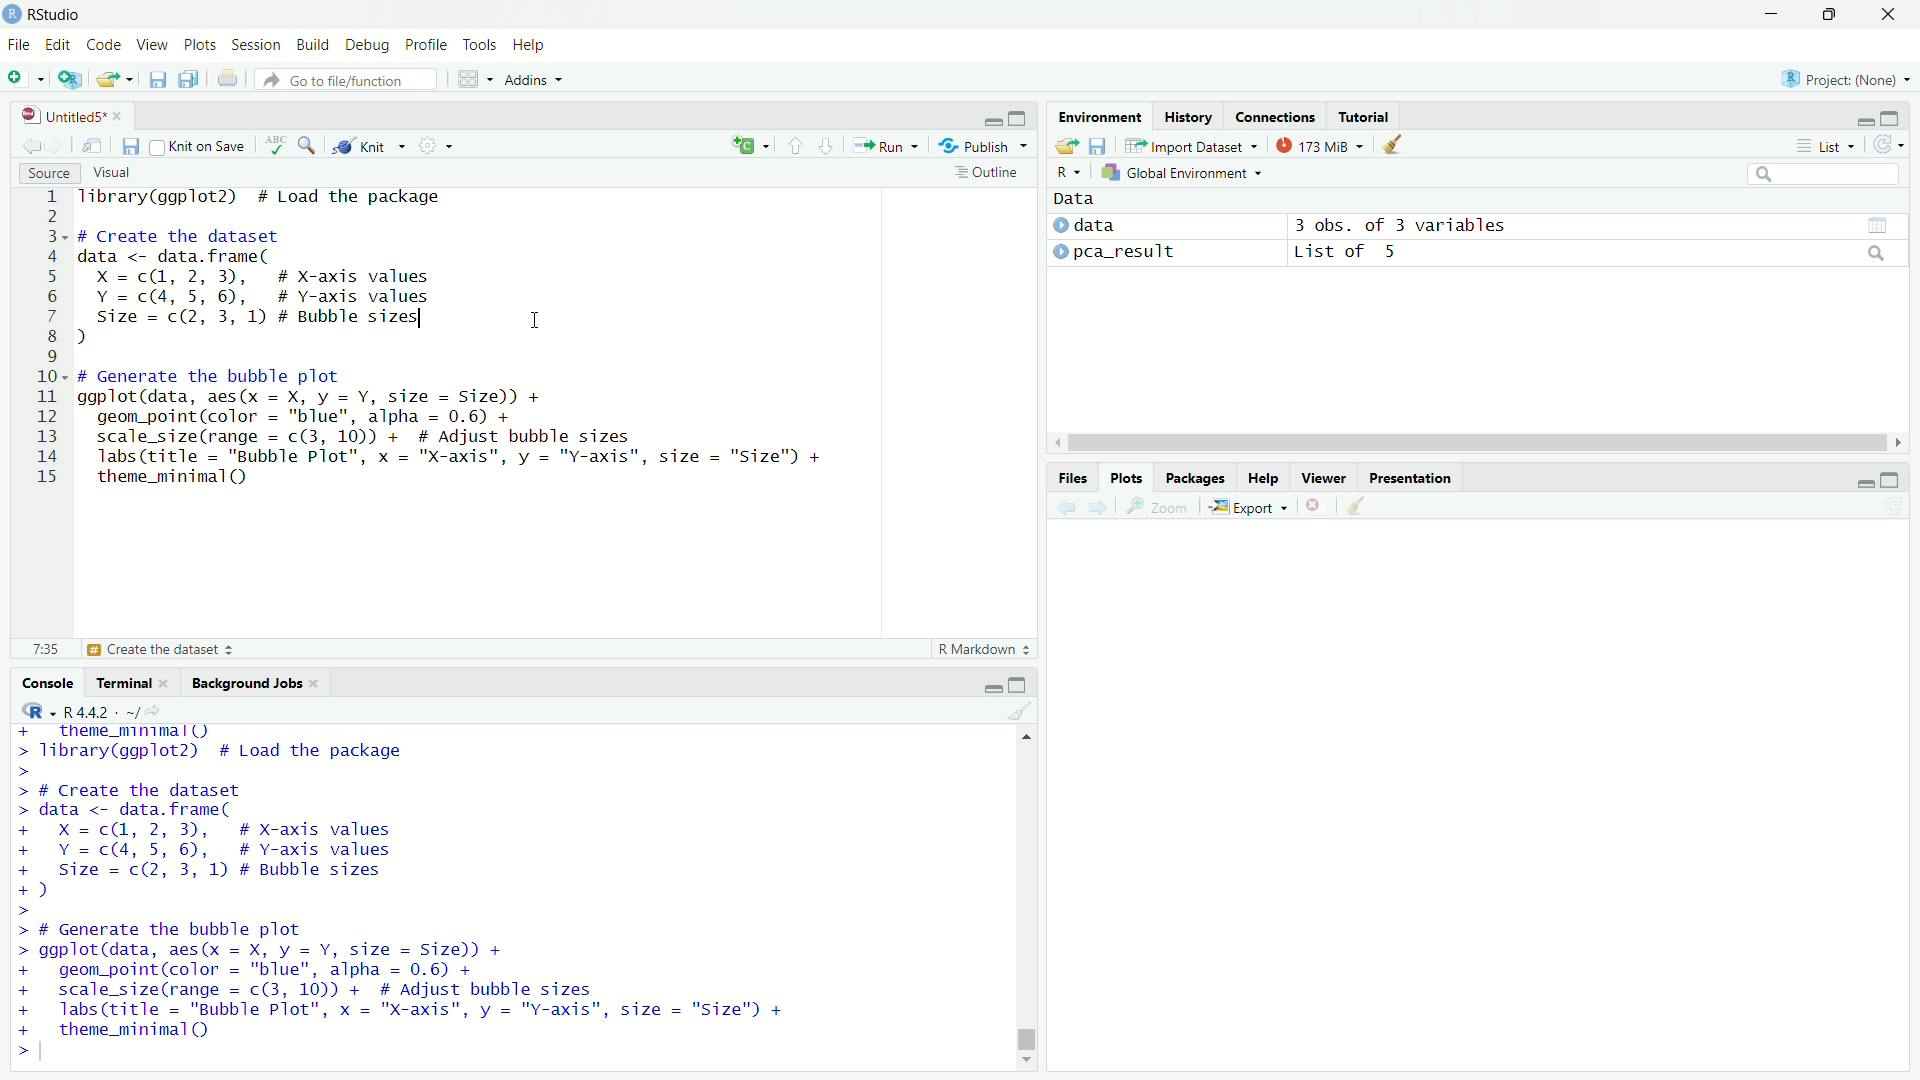 The width and height of the screenshot is (1920, 1080). What do you see at coordinates (31, 144) in the screenshot?
I see `go back` at bounding box center [31, 144].